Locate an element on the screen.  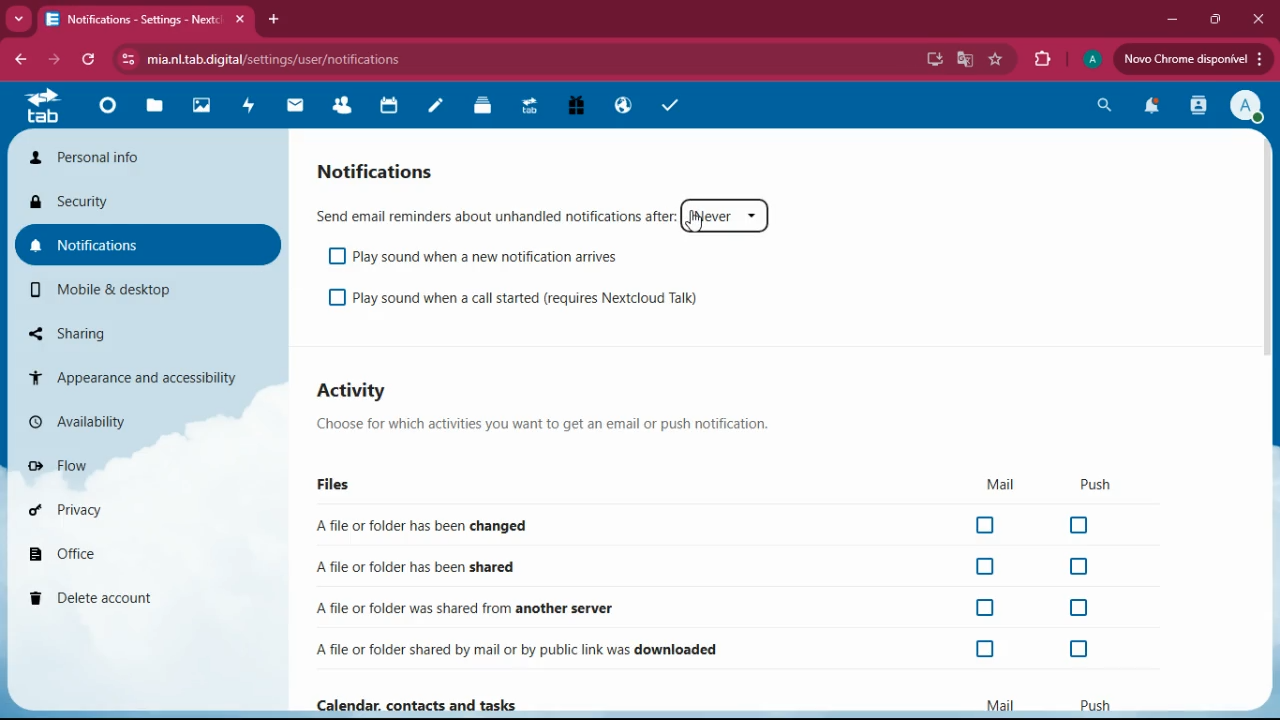
forward is located at coordinates (54, 59).